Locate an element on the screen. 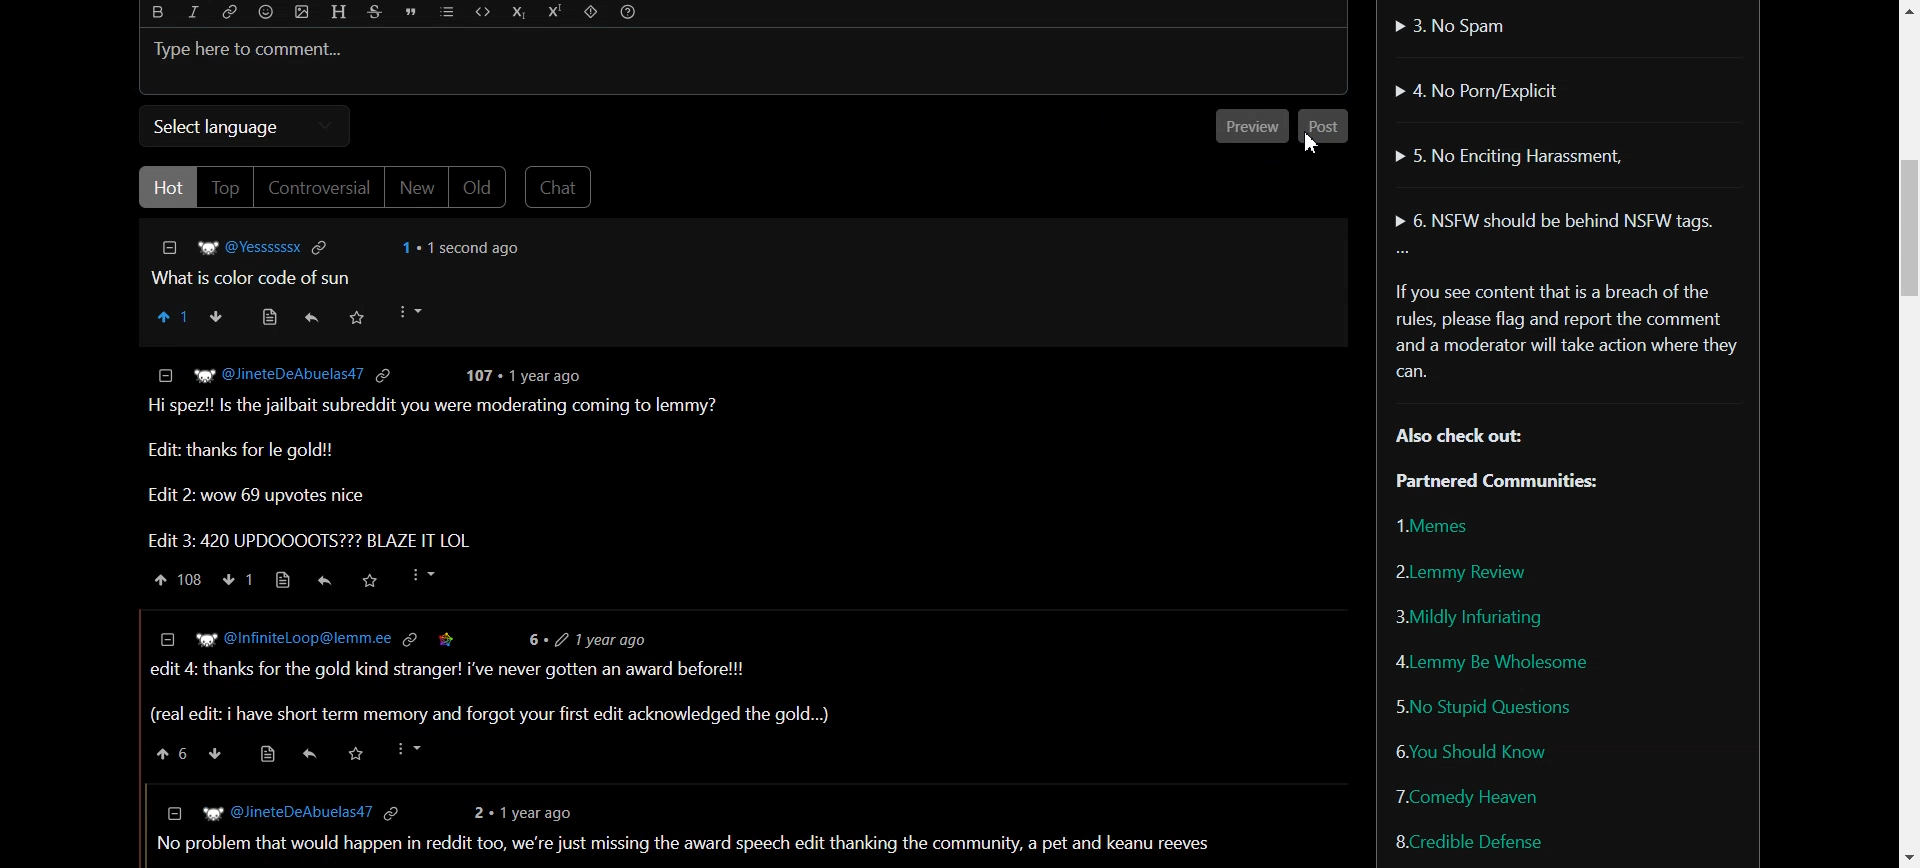 This screenshot has height=868, width=1920. Mildly Infuriating is located at coordinates (1492, 618).